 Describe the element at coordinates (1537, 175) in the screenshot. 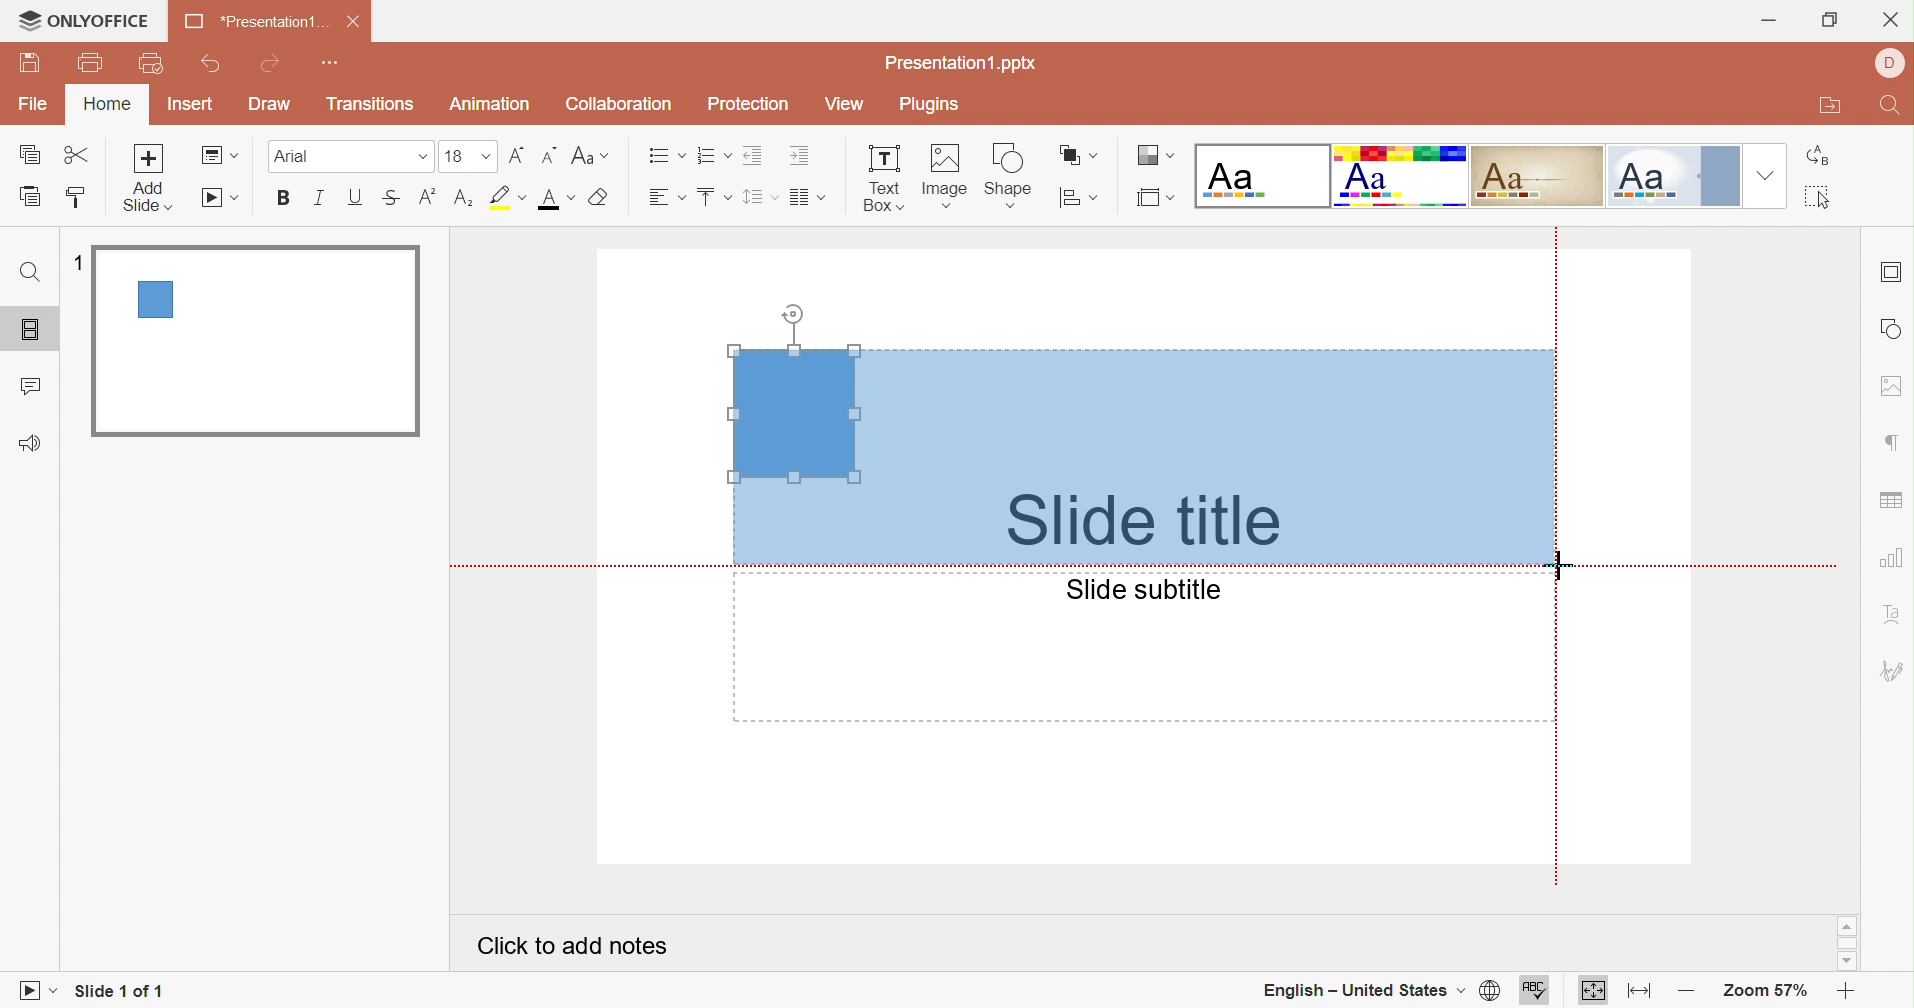

I see `Classic` at that location.